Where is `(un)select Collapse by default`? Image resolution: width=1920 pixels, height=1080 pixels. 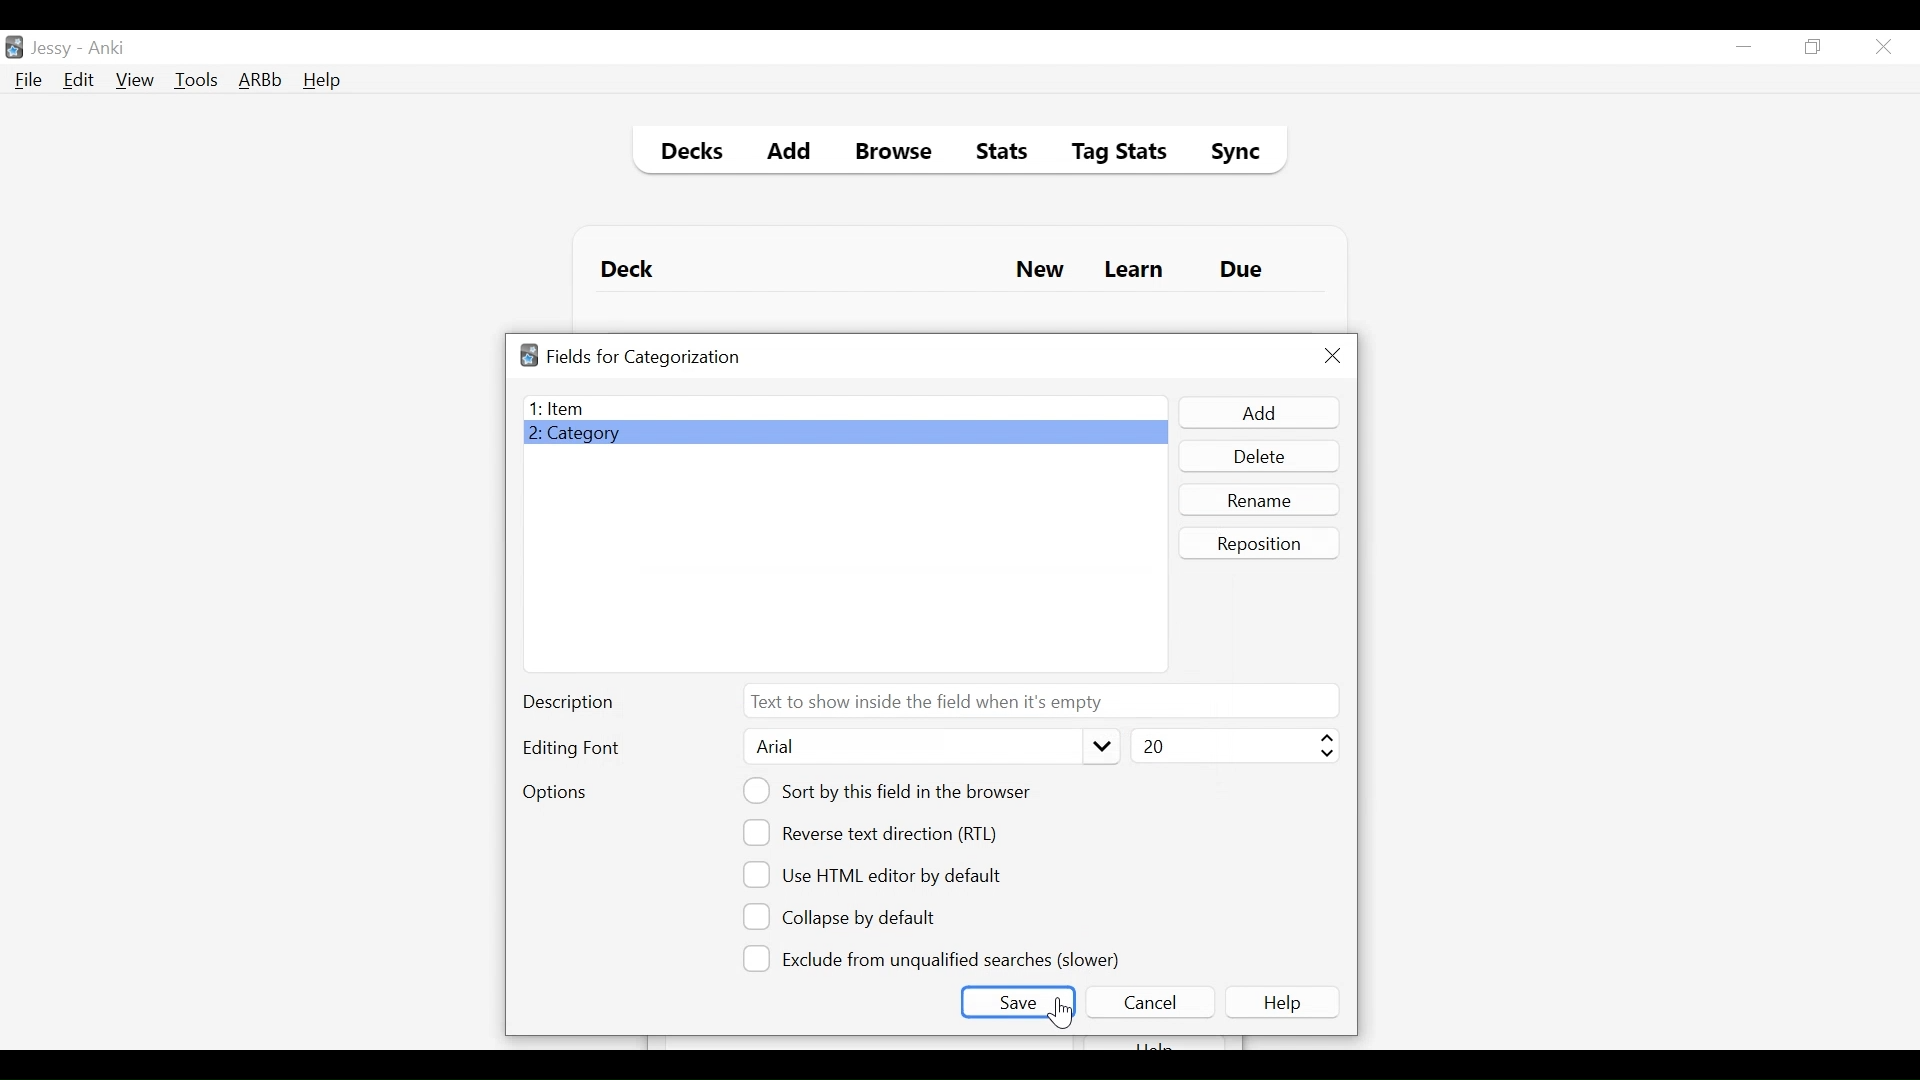
(un)select Collapse by default is located at coordinates (855, 917).